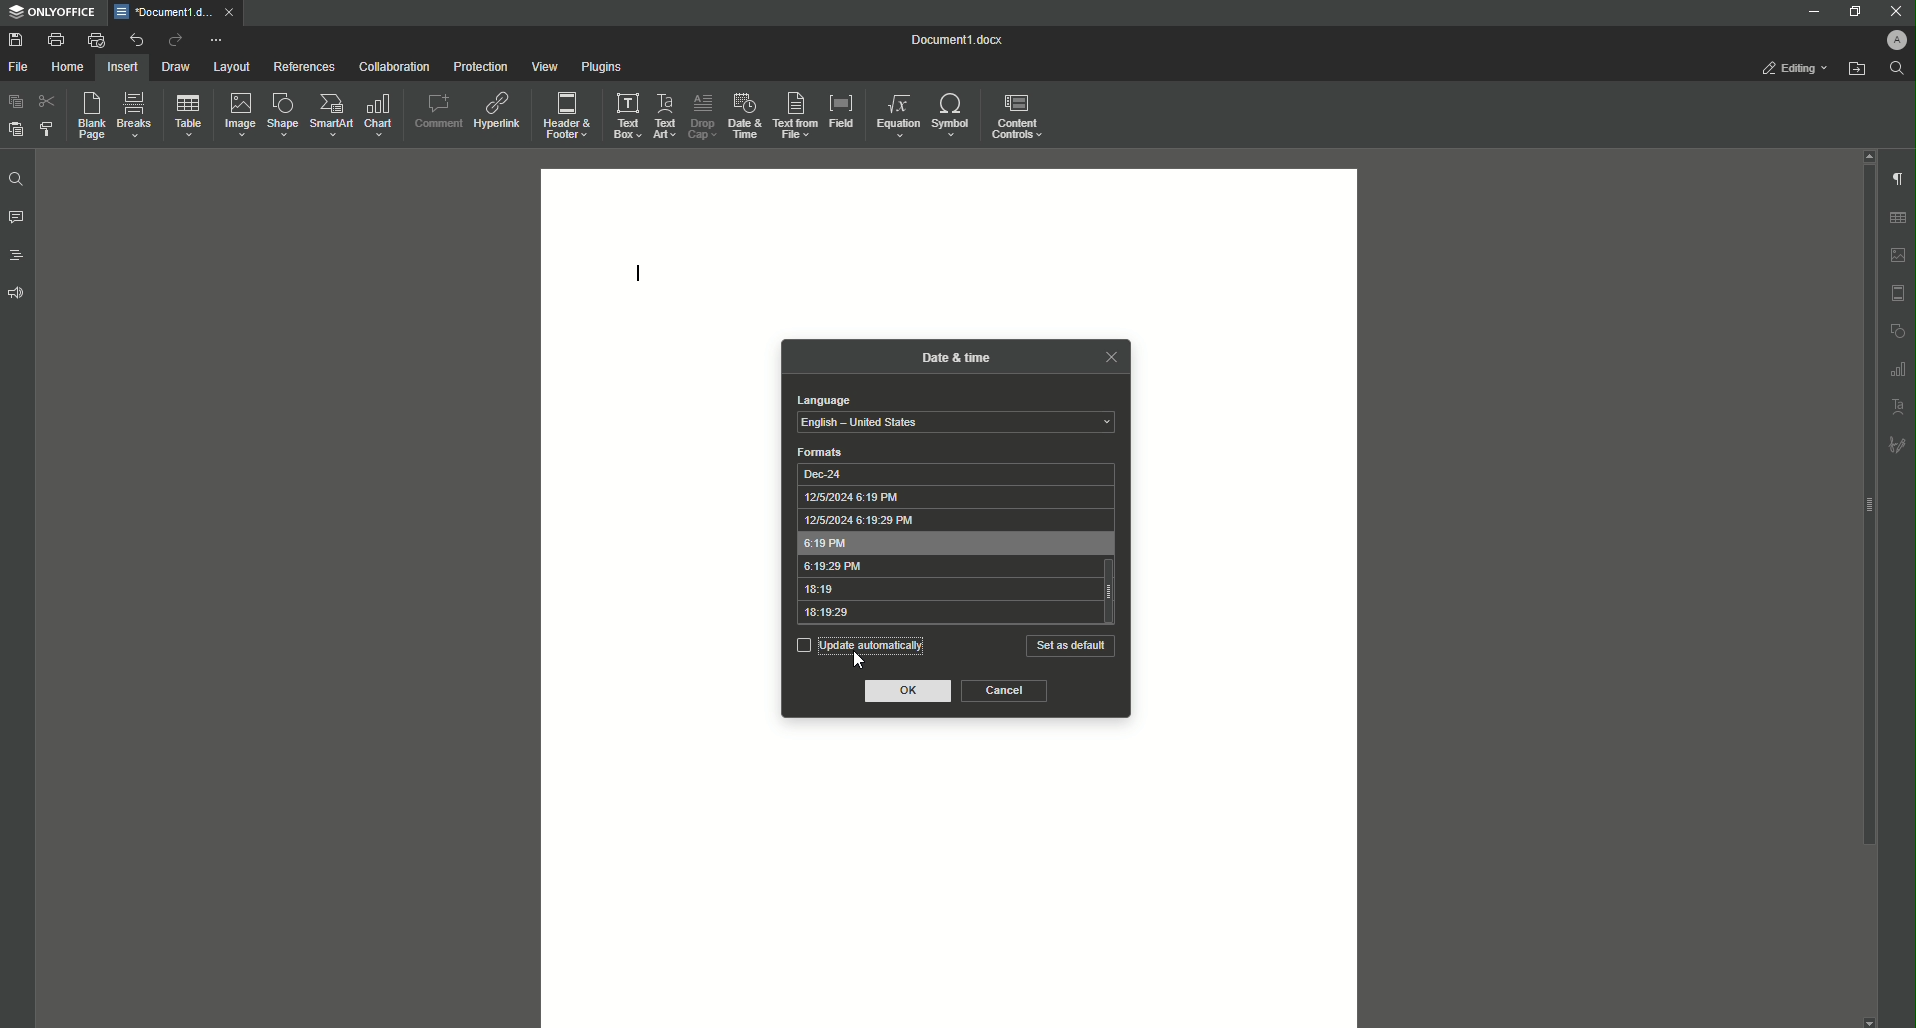  Describe the element at coordinates (640, 269) in the screenshot. I see `Text Line` at that location.